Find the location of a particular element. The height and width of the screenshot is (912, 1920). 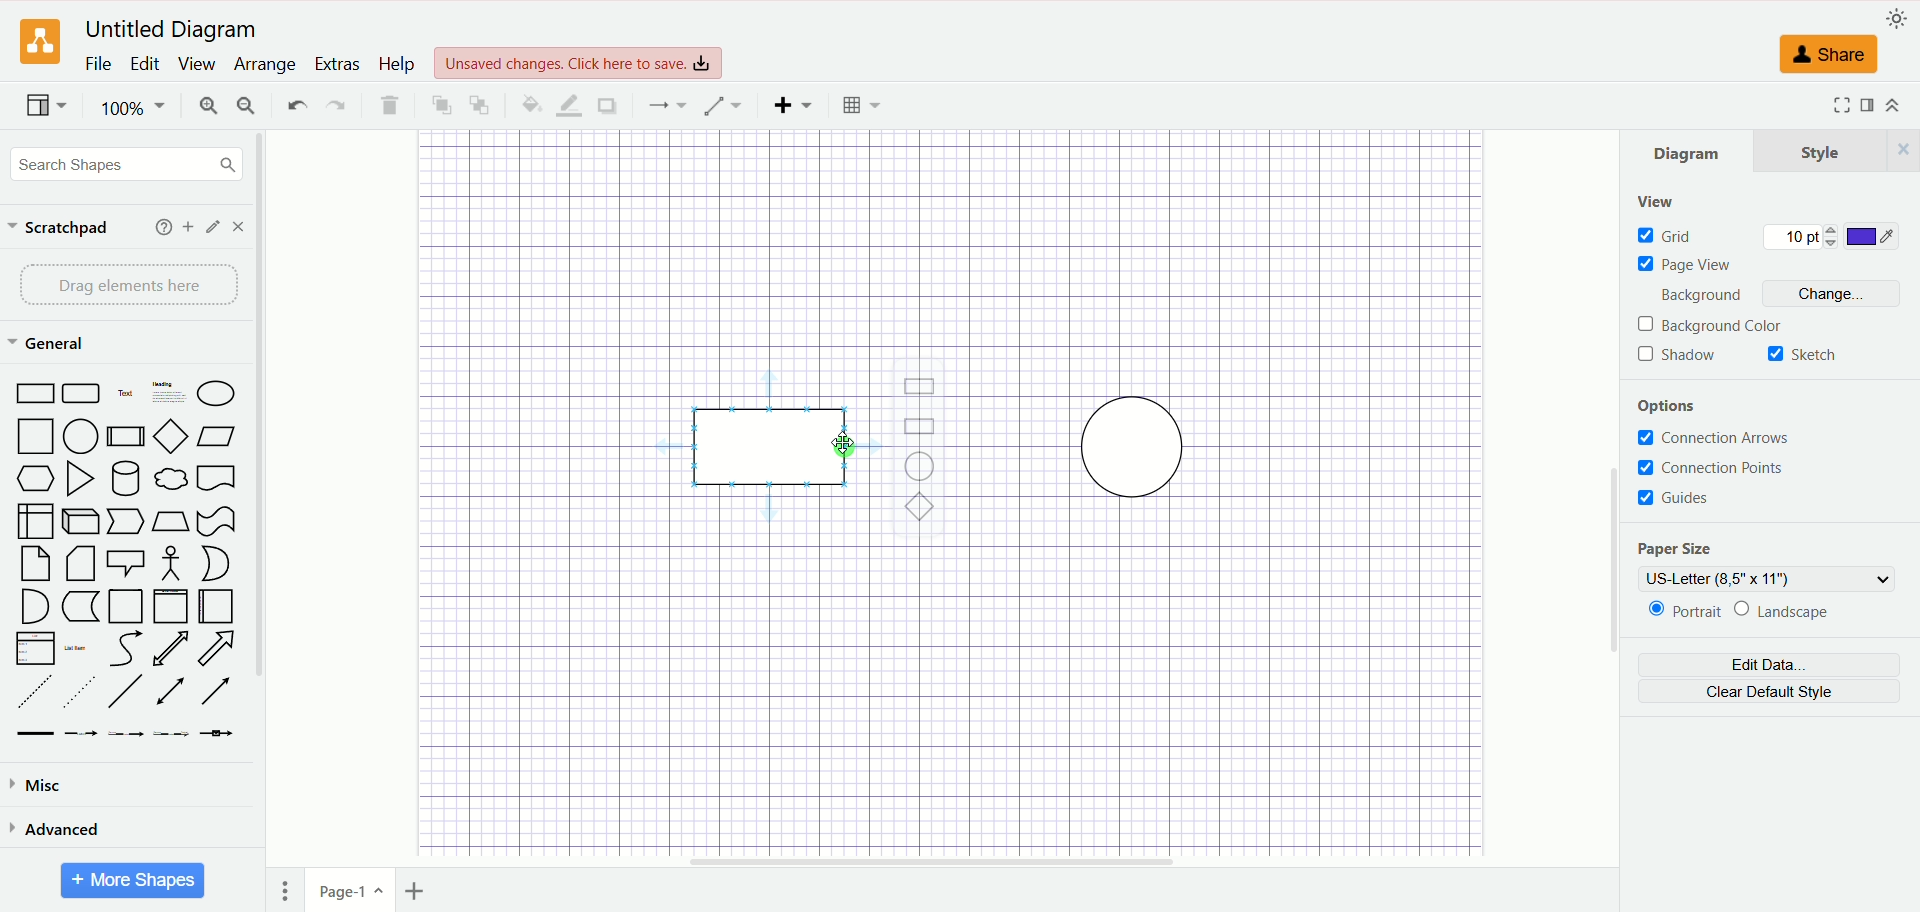

Bookmar is located at coordinates (218, 481).